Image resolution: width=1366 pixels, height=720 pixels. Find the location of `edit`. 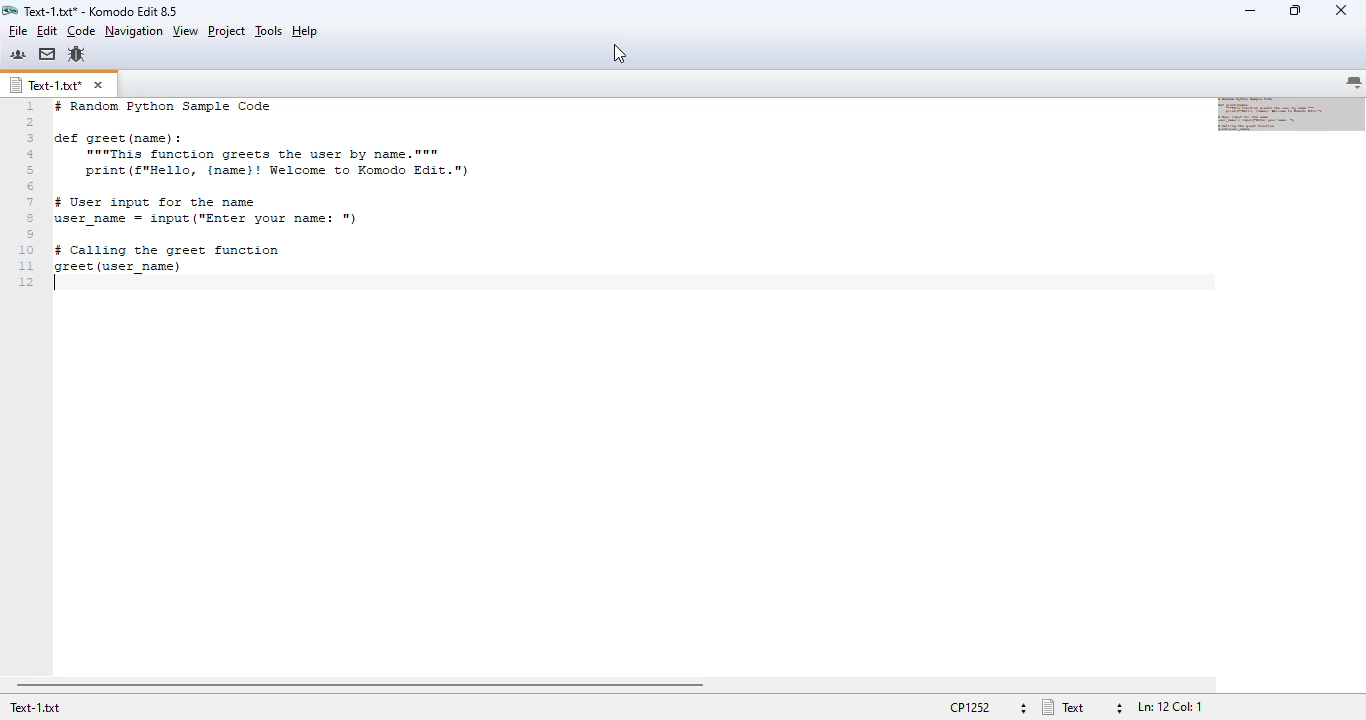

edit is located at coordinates (47, 31).